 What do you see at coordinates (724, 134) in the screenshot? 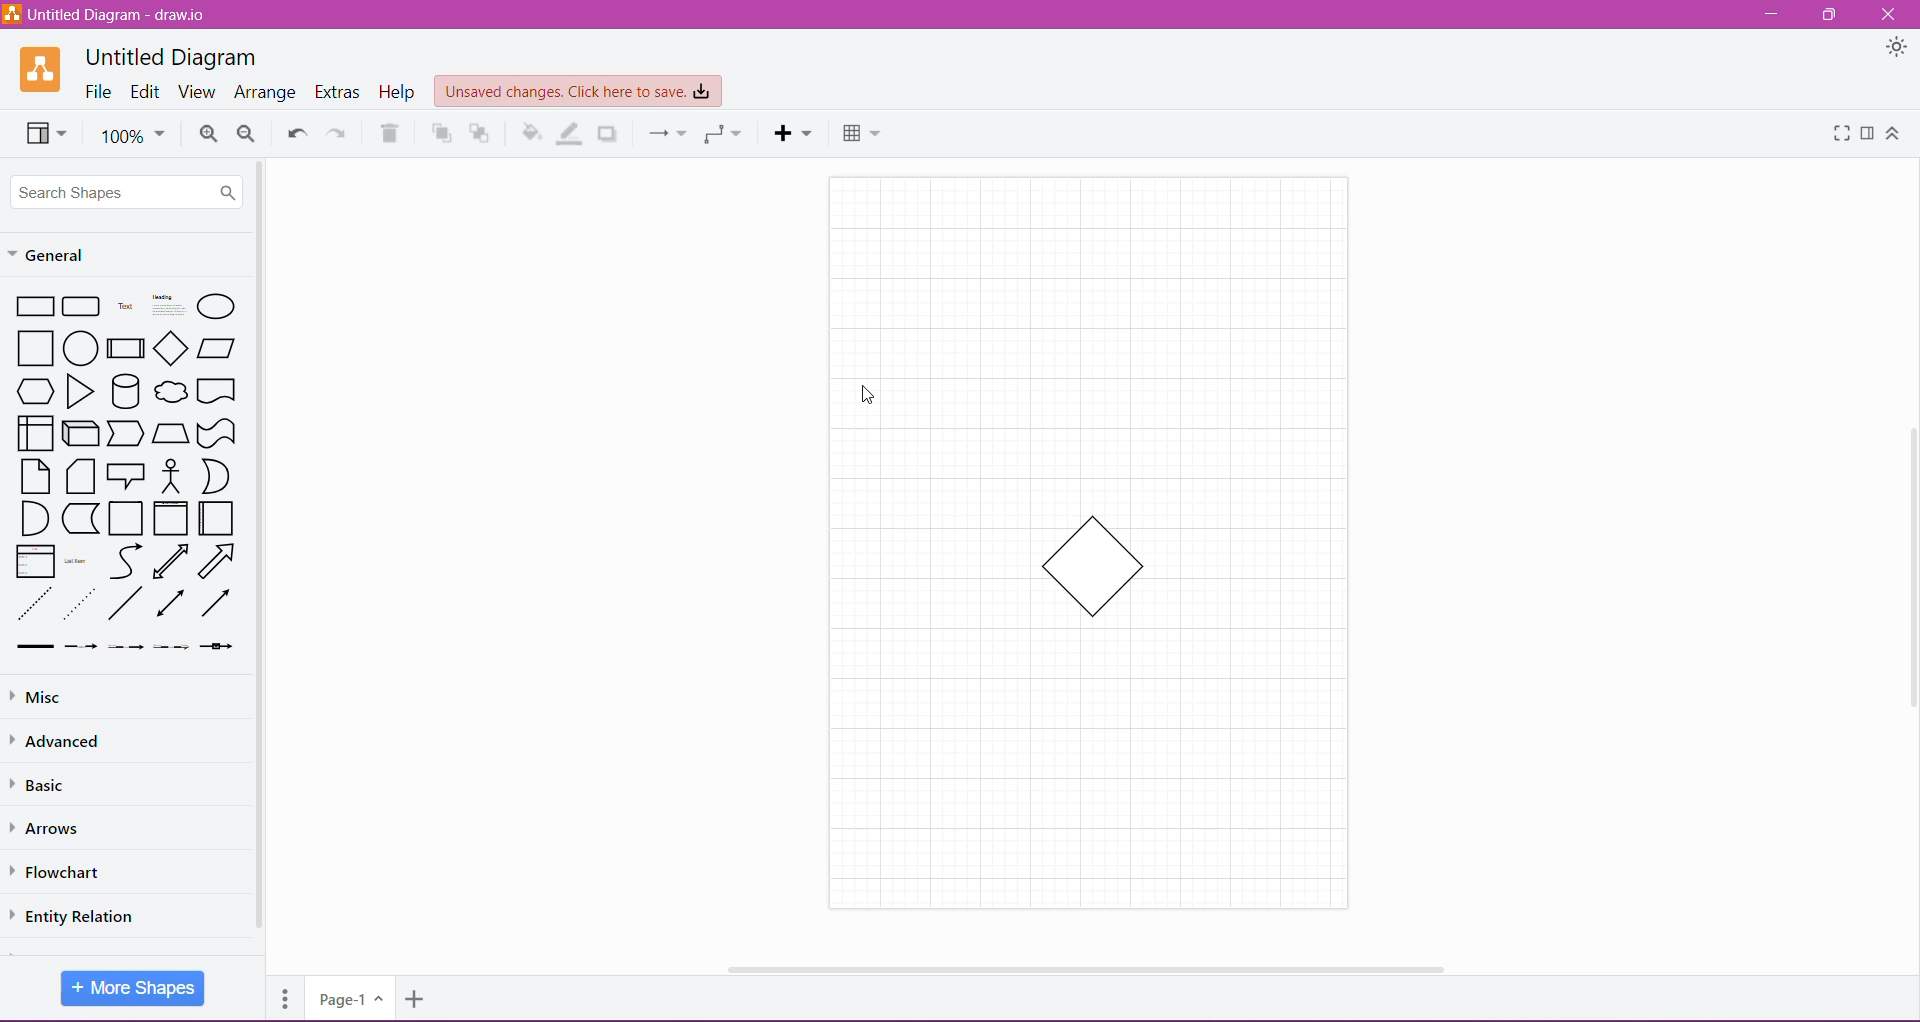
I see `Waypoints` at bounding box center [724, 134].